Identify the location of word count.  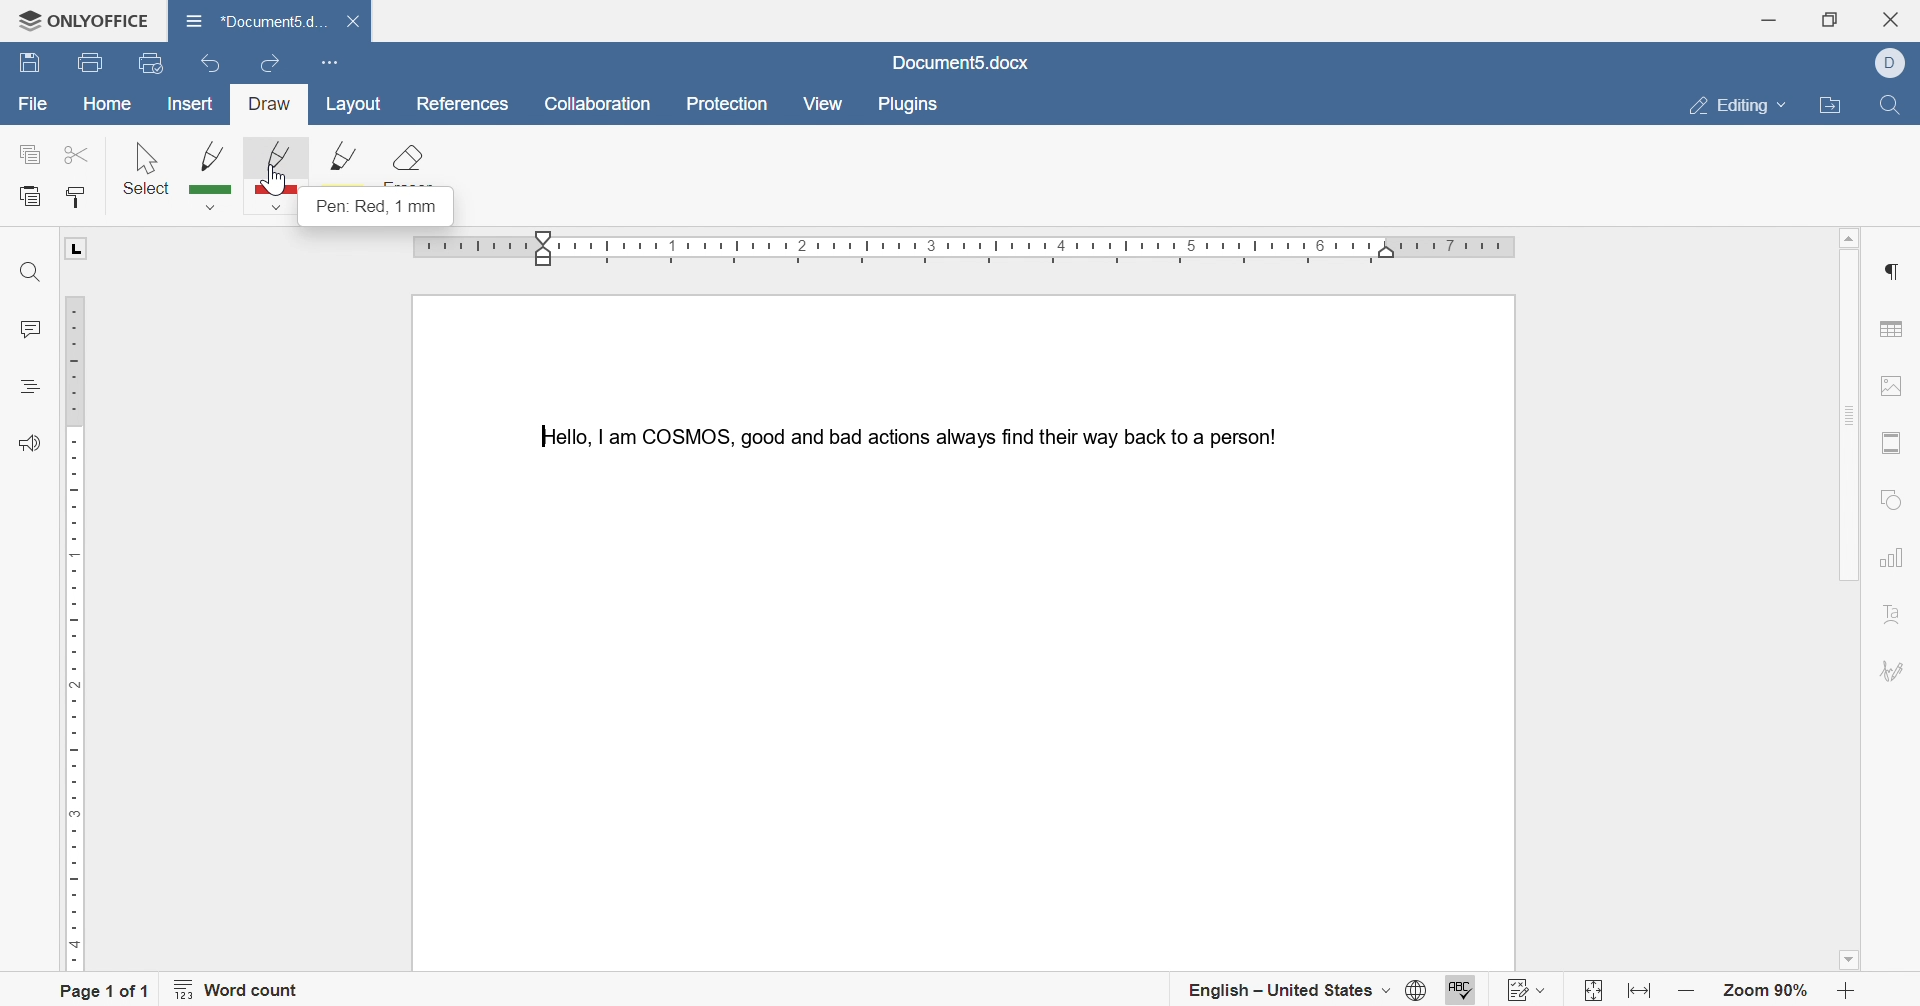
(244, 993).